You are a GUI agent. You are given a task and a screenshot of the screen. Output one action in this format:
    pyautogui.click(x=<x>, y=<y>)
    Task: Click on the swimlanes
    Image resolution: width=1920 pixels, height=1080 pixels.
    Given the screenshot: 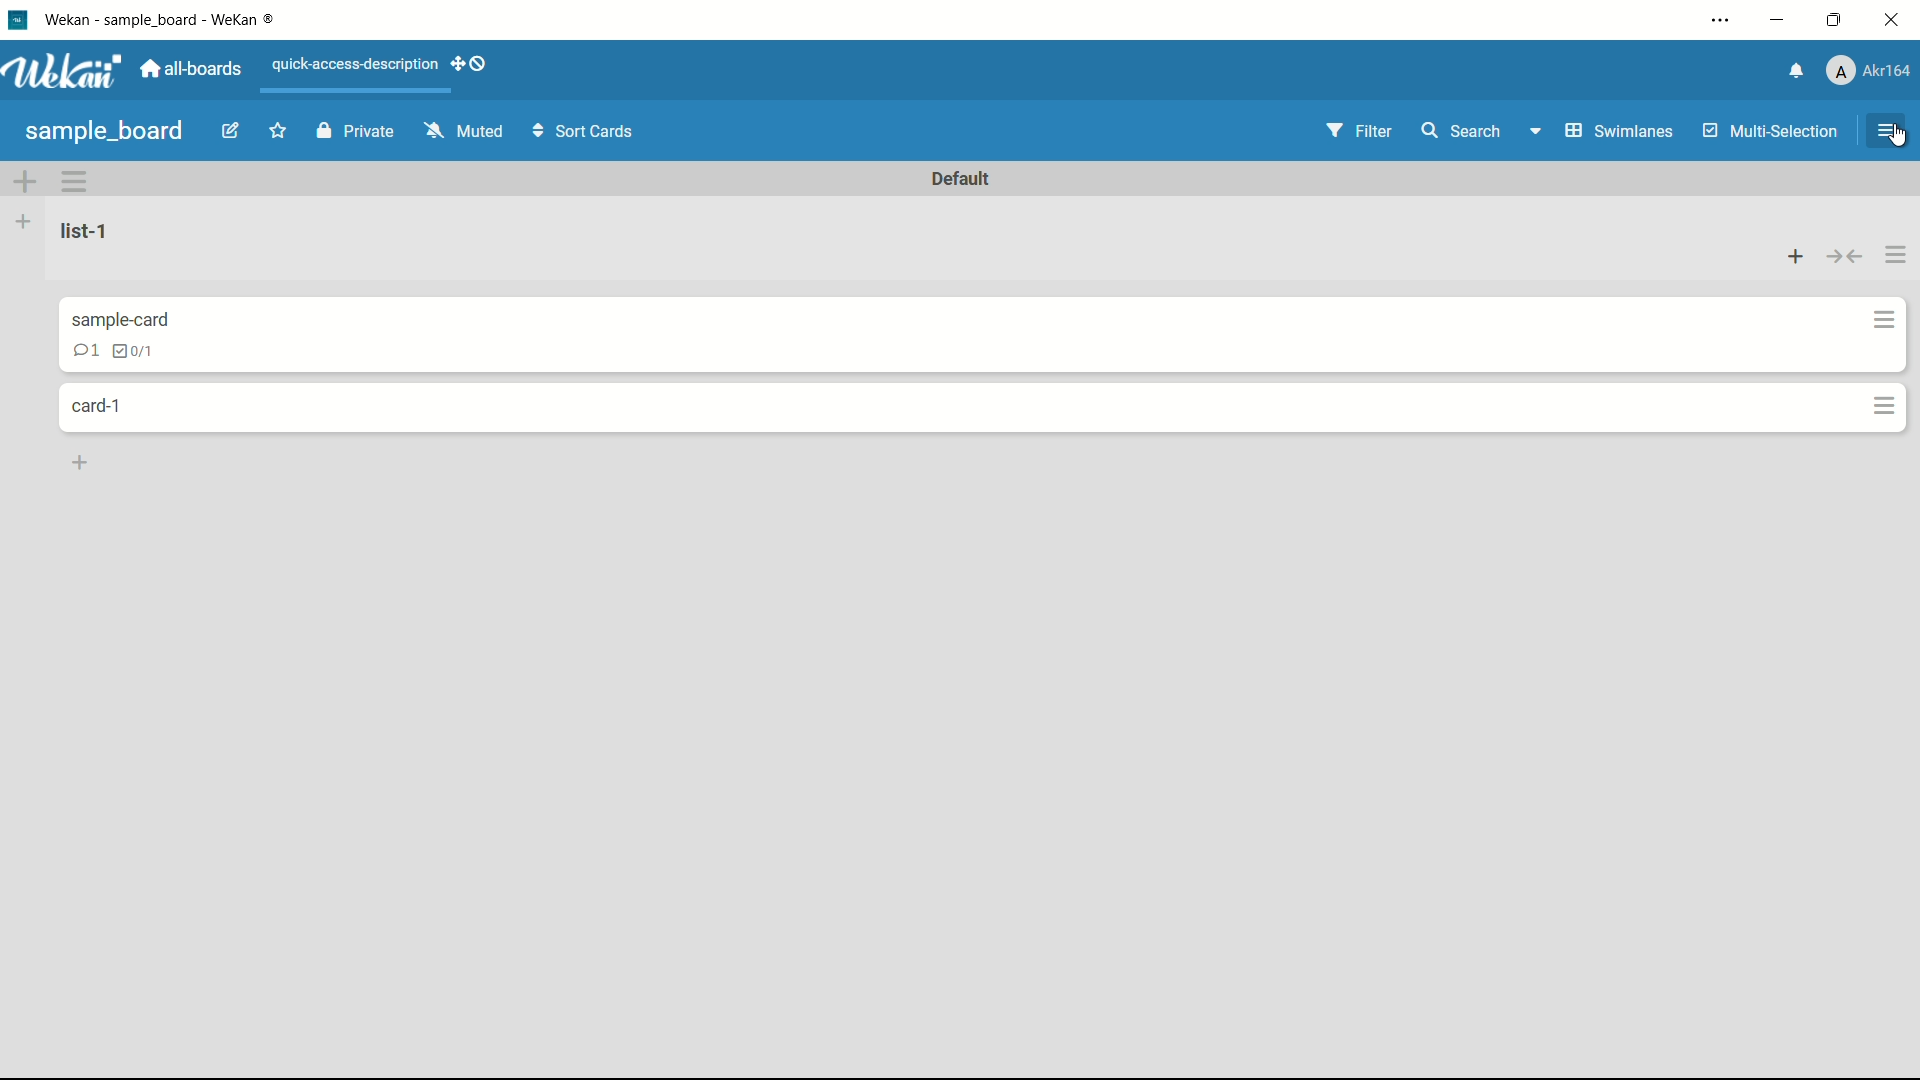 What is the action you would take?
    pyautogui.click(x=1605, y=130)
    